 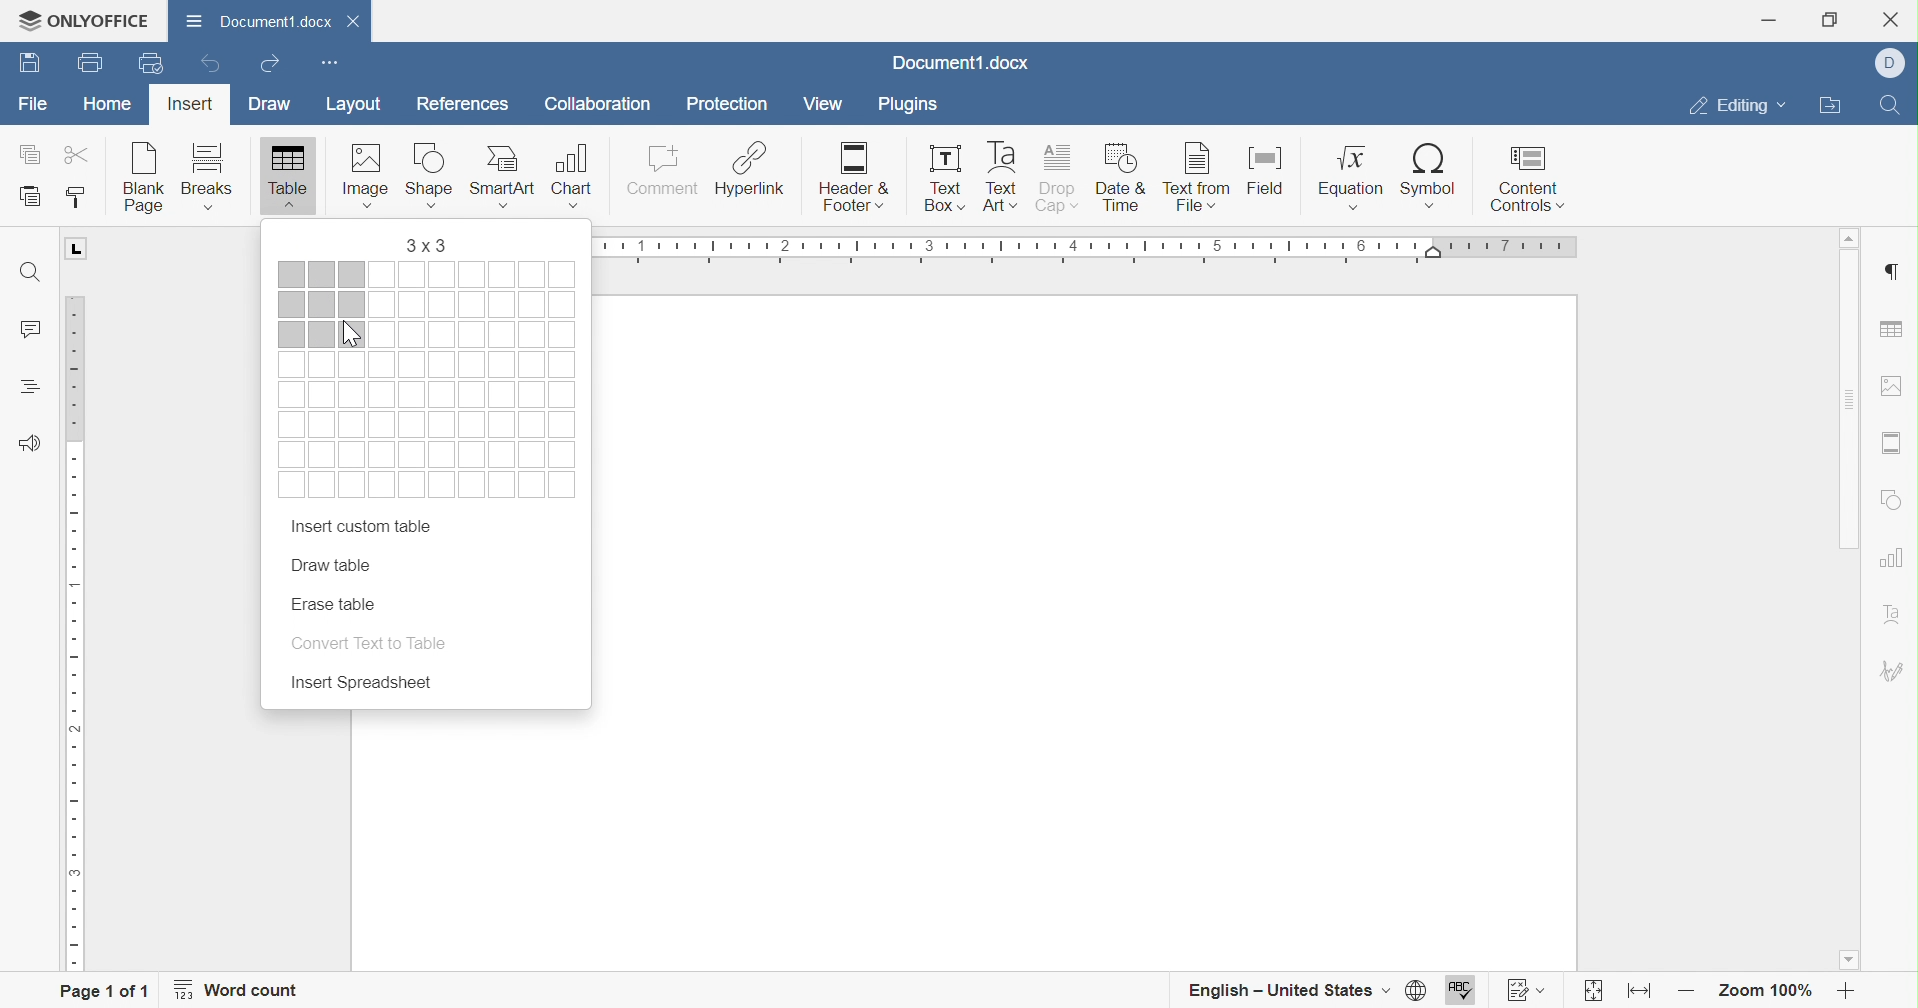 What do you see at coordinates (1852, 402) in the screenshot?
I see `Scroll bar` at bounding box center [1852, 402].